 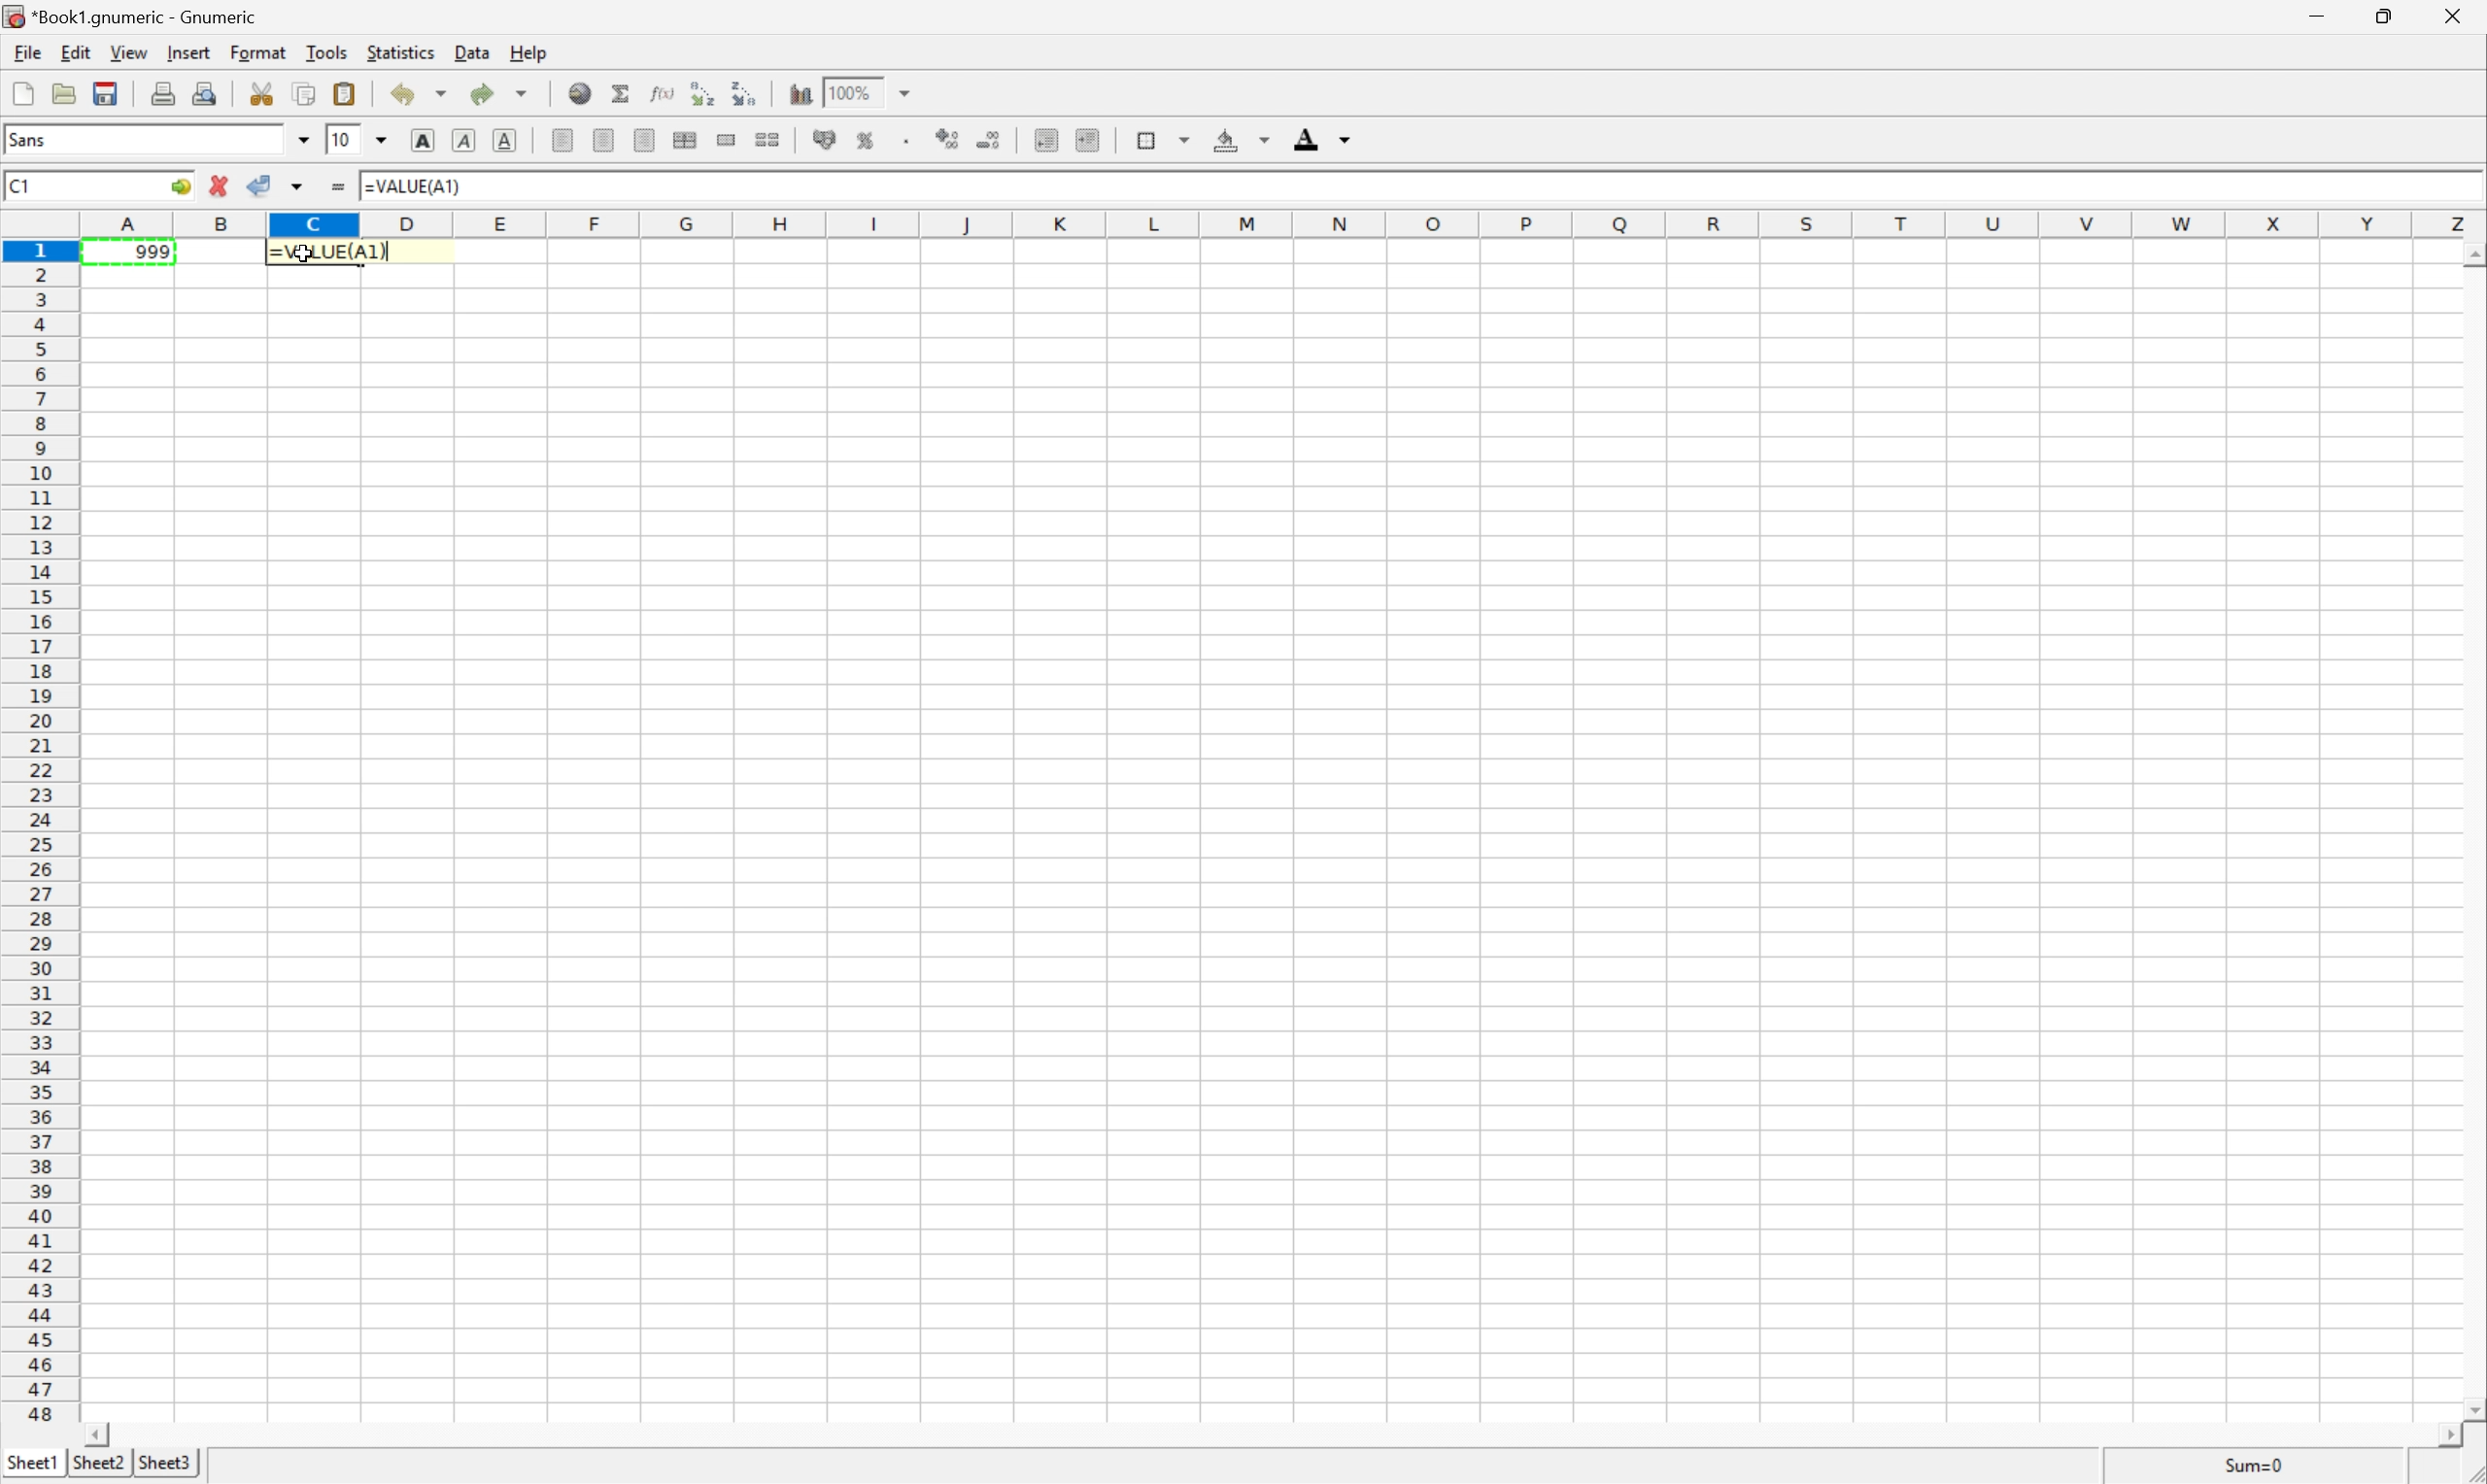 What do you see at coordinates (1244, 141) in the screenshot?
I see `background` at bounding box center [1244, 141].